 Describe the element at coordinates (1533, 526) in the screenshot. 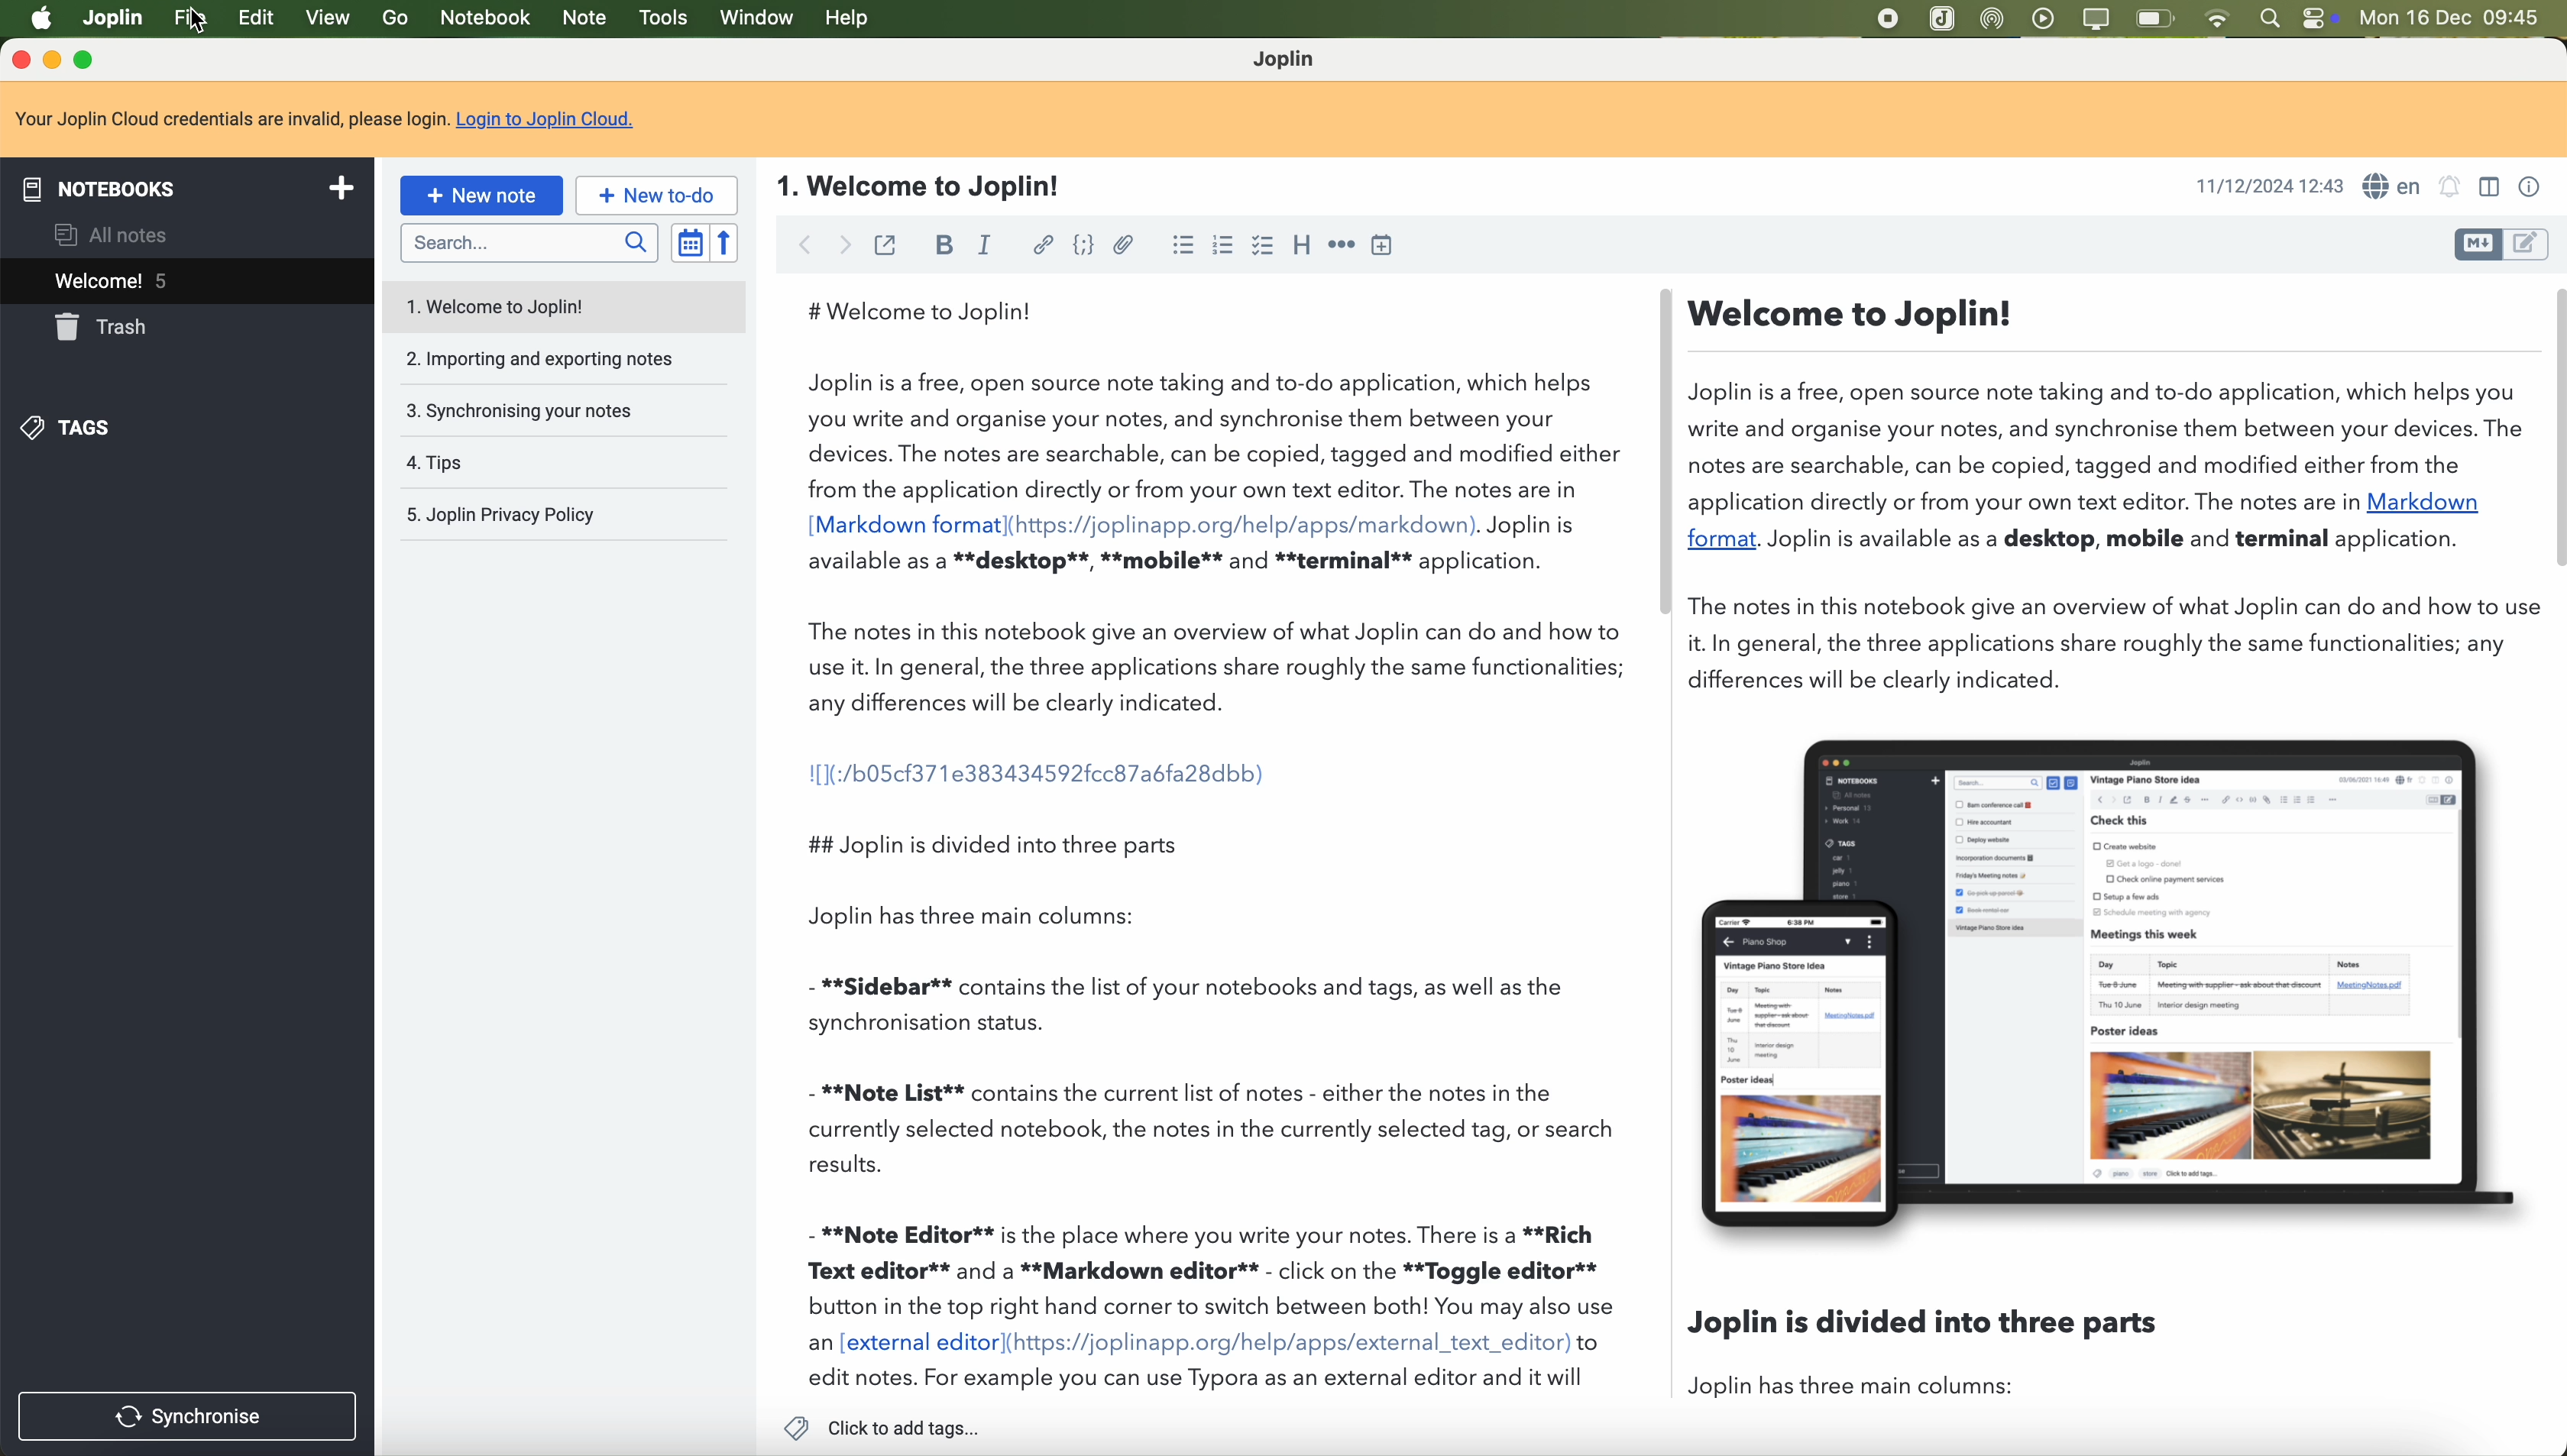

I see `Joplin is` at that location.